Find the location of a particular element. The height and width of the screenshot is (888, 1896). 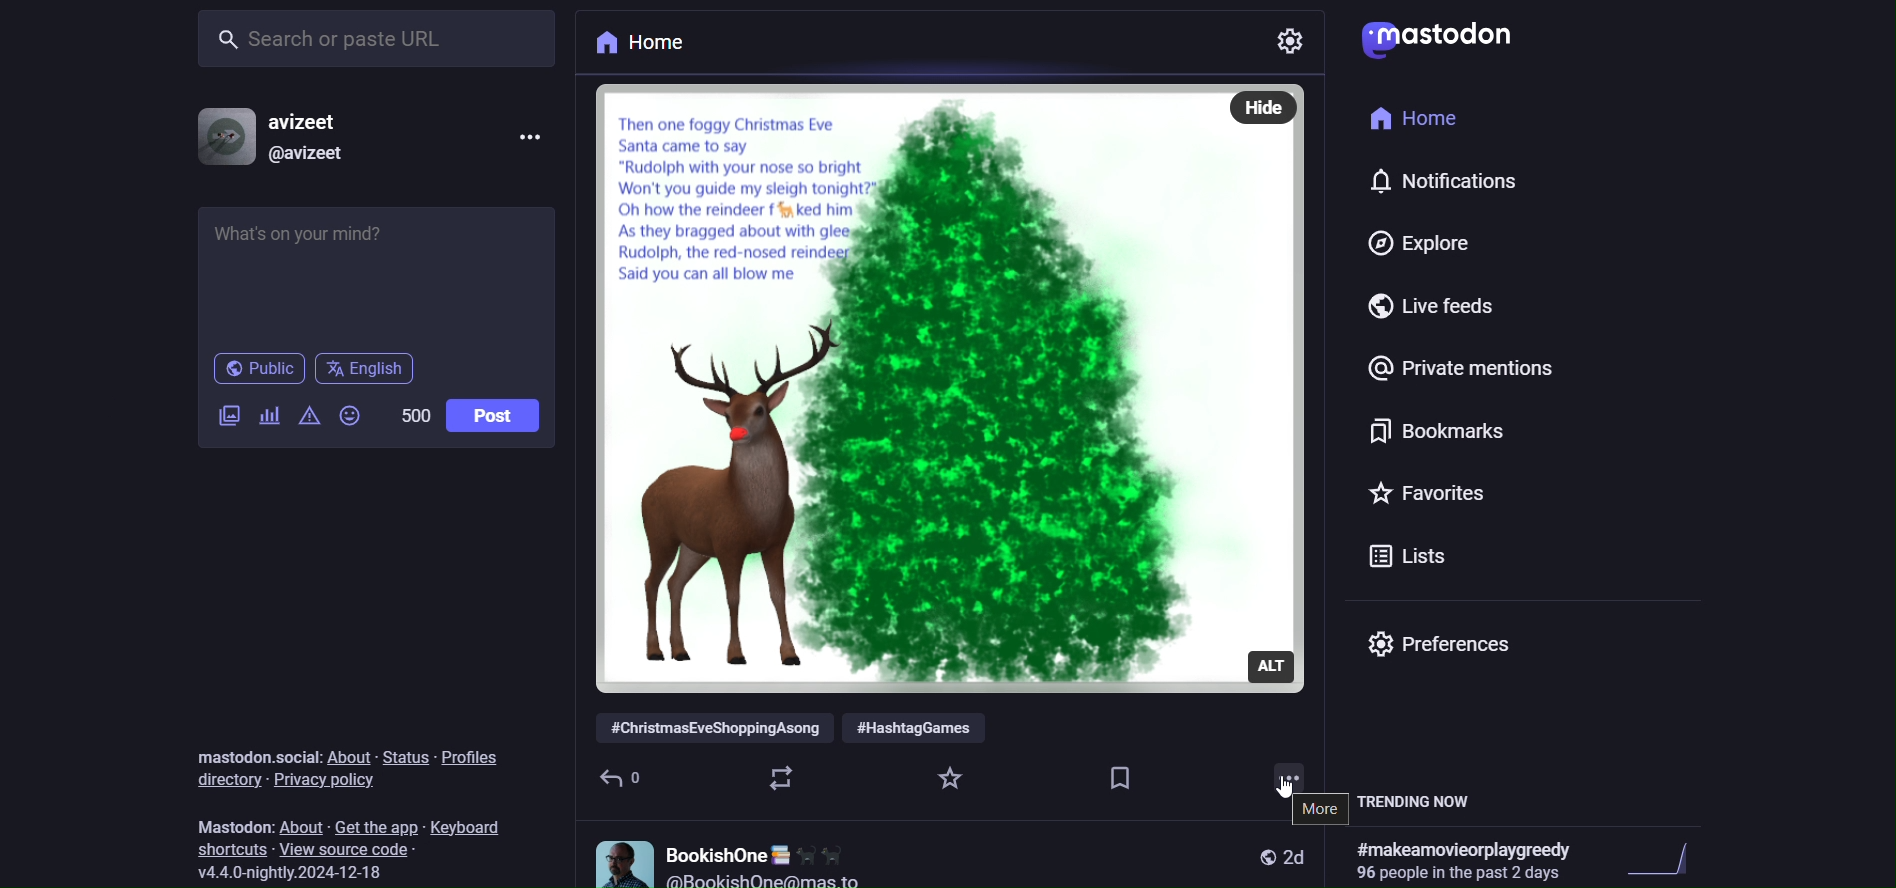

profiles is located at coordinates (475, 756).